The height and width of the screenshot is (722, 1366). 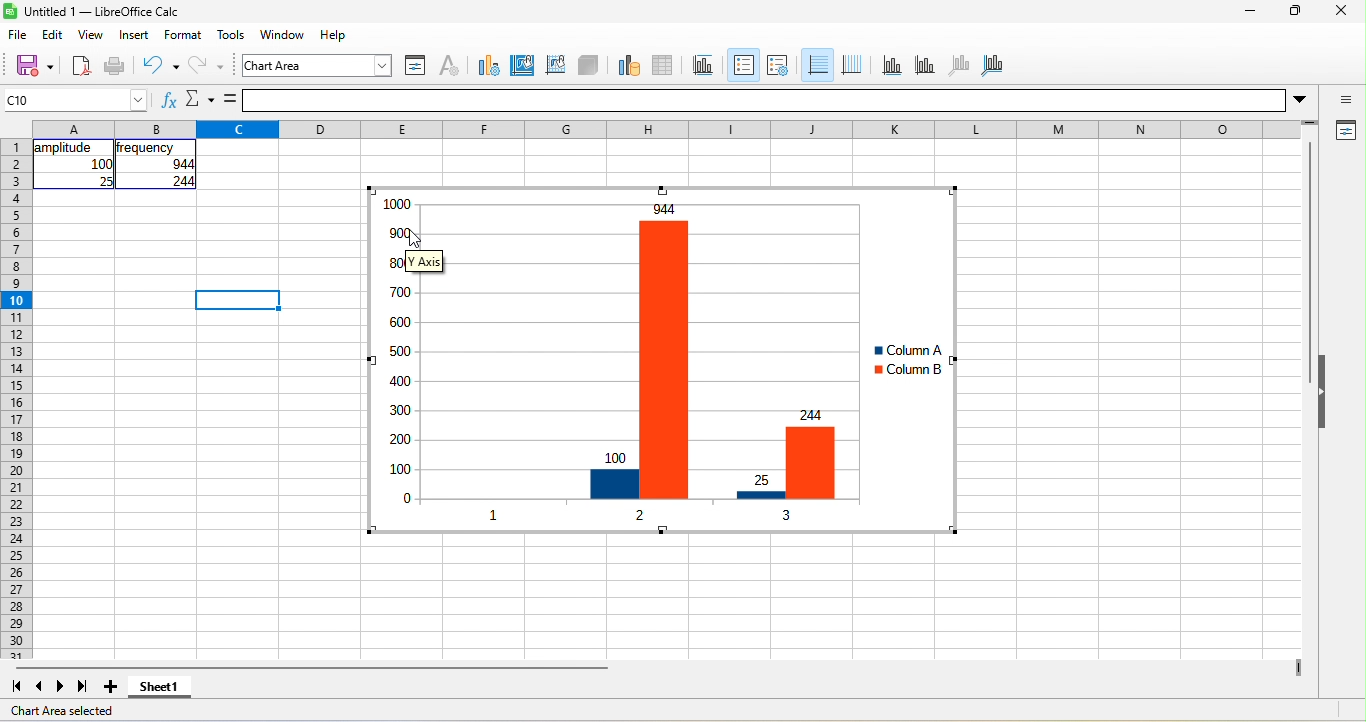 What do you see at coordinates (626, 64) in the screenshot?
I see `data range` at bounding box center [626, 64].